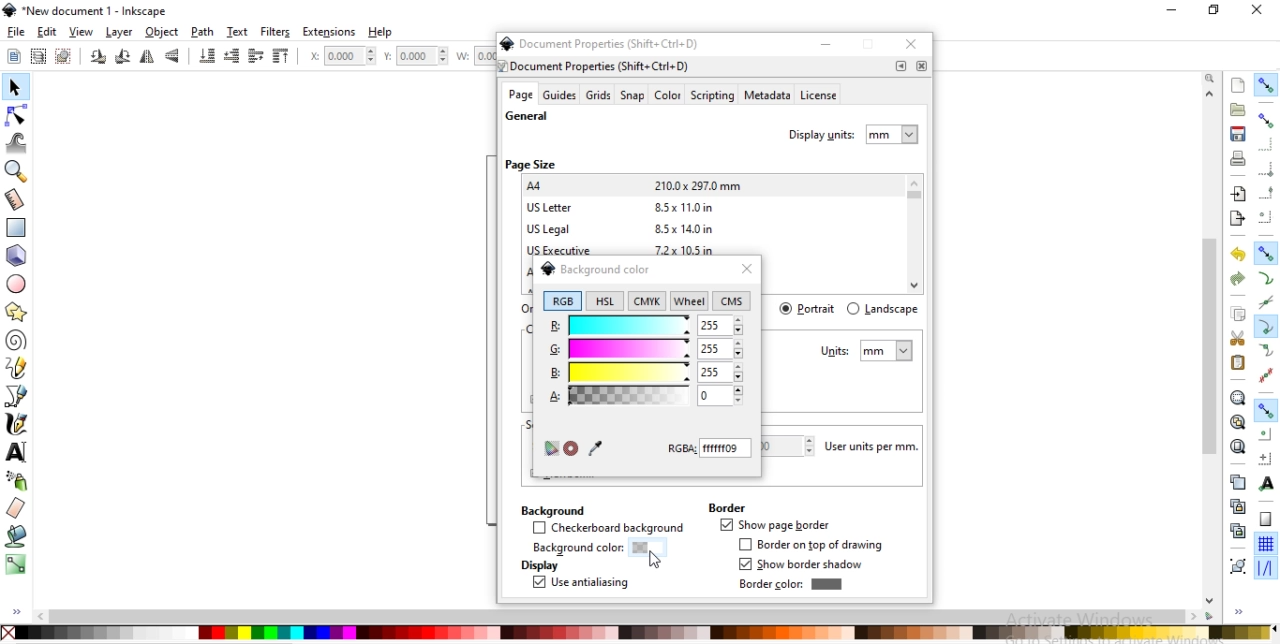 The image size is (1280, 644). Describe the element at coordinates (603, 301) in the screenshot. I see `hsl` at that location.